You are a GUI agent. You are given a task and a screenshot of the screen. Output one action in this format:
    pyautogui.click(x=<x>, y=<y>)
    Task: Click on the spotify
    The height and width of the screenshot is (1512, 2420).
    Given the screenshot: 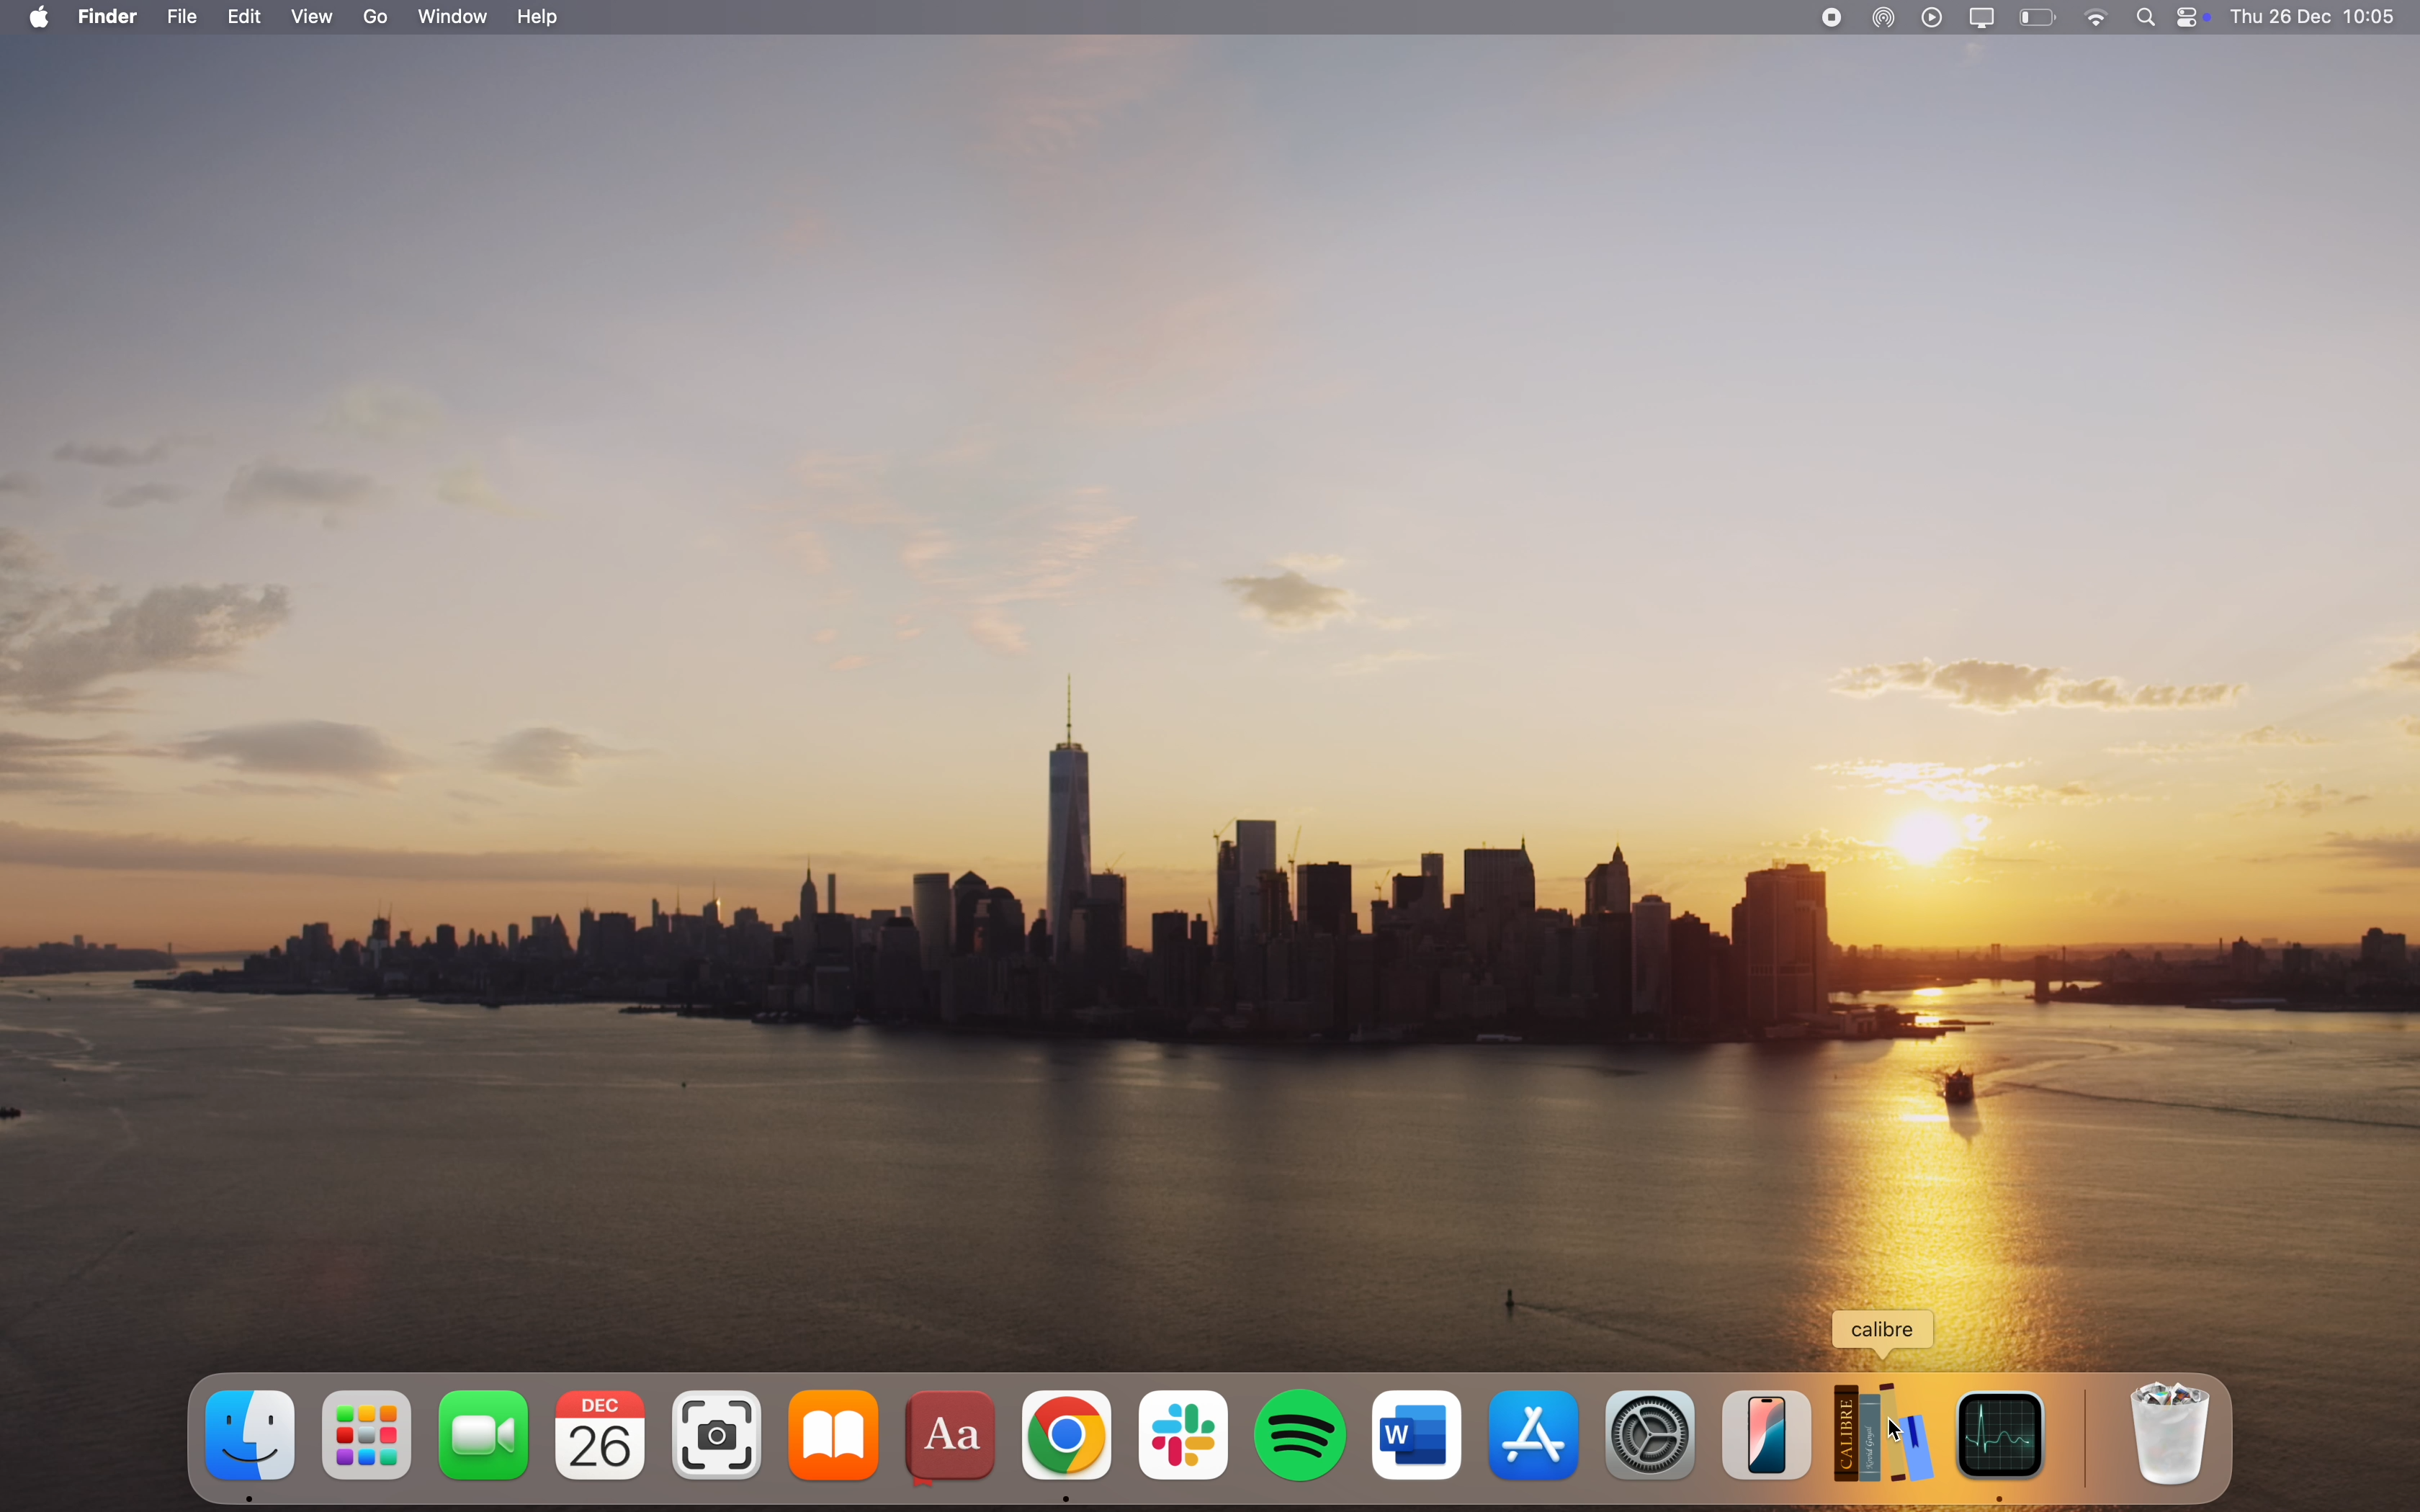 What is the action you would take?
    pyautogui.click(x=1301, y=1430)
    